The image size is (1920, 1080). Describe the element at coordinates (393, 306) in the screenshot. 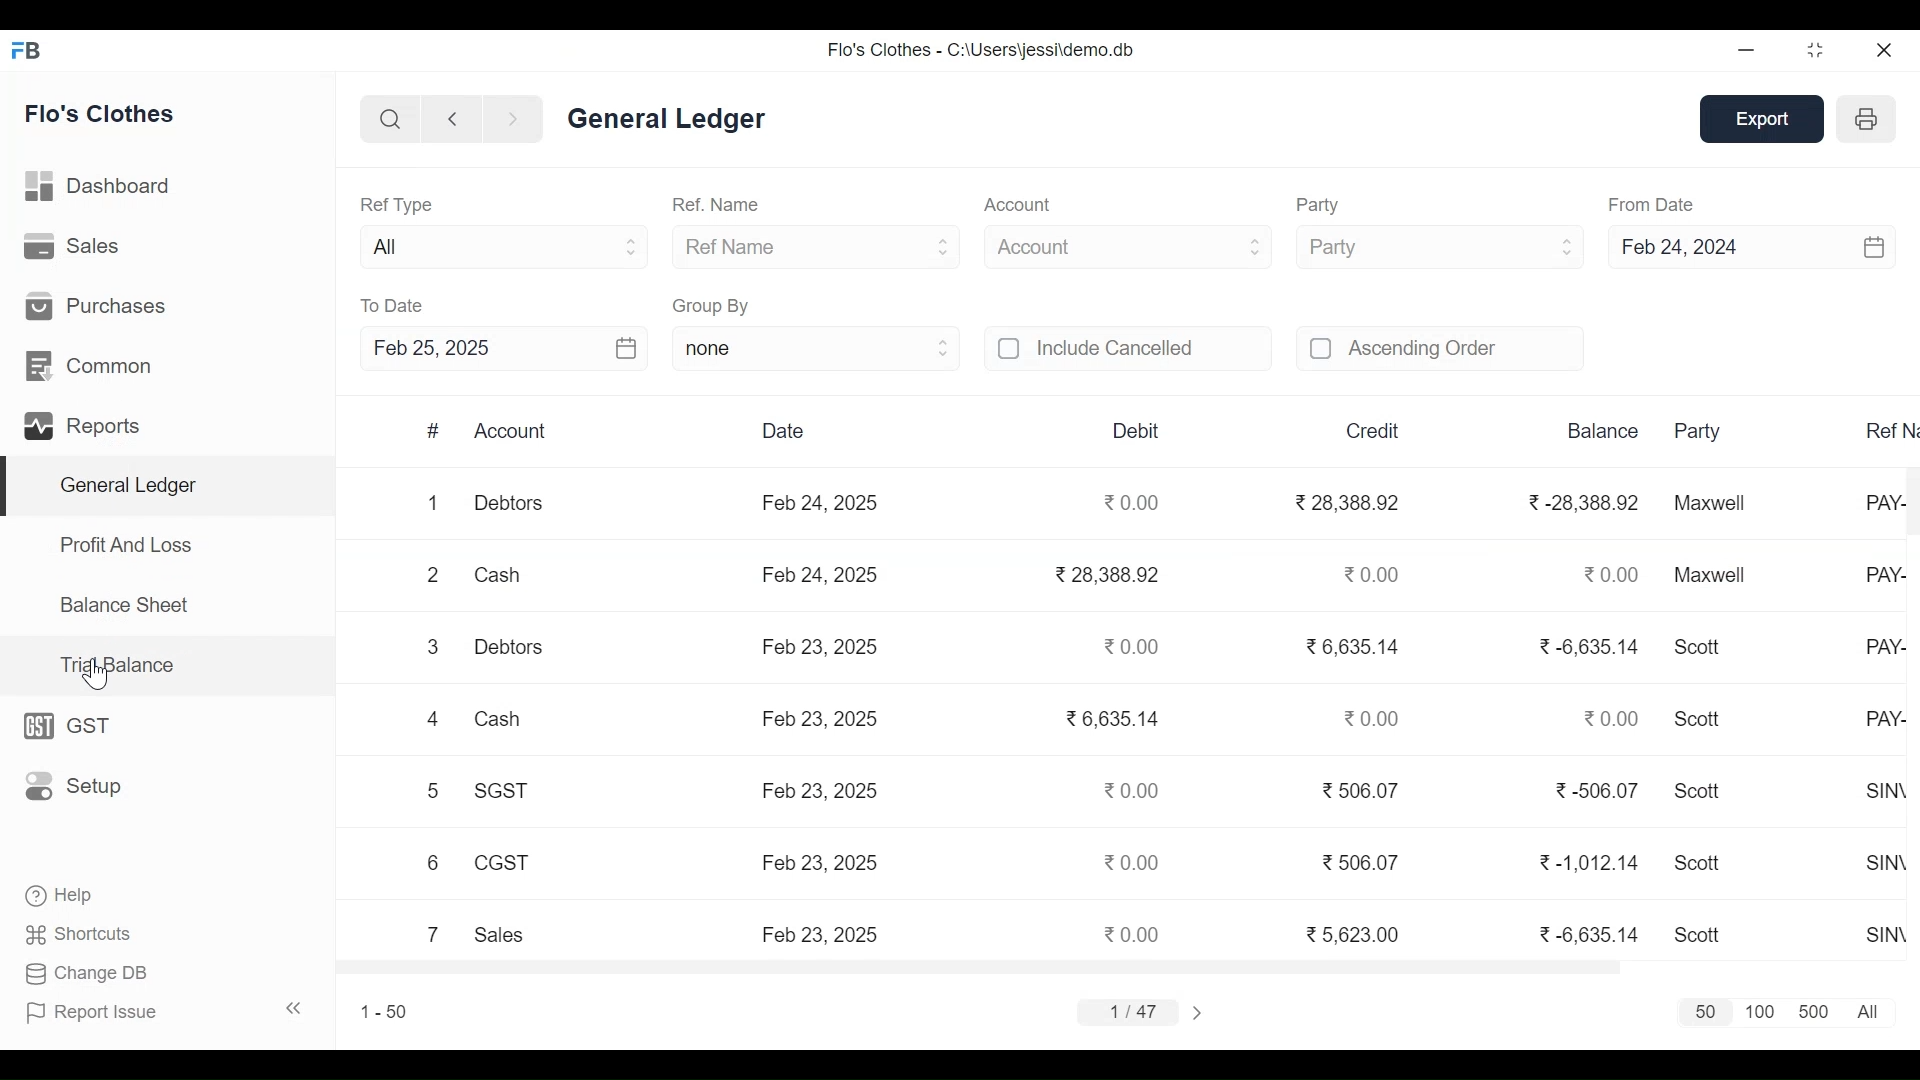

I see `To Date` at that location.